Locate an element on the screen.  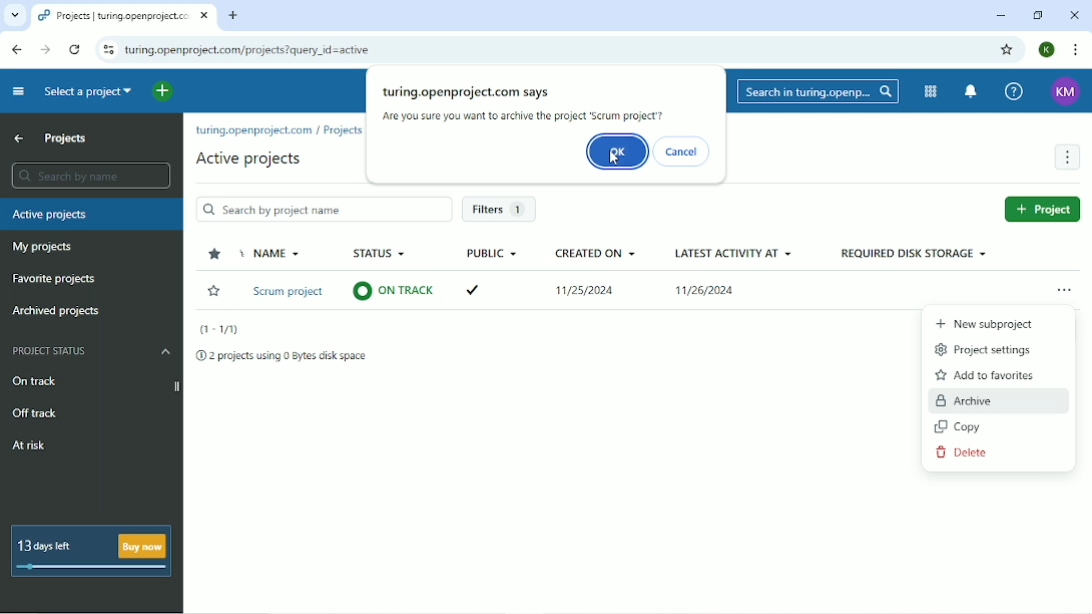
Active projects is located at coordinates (50, 215).